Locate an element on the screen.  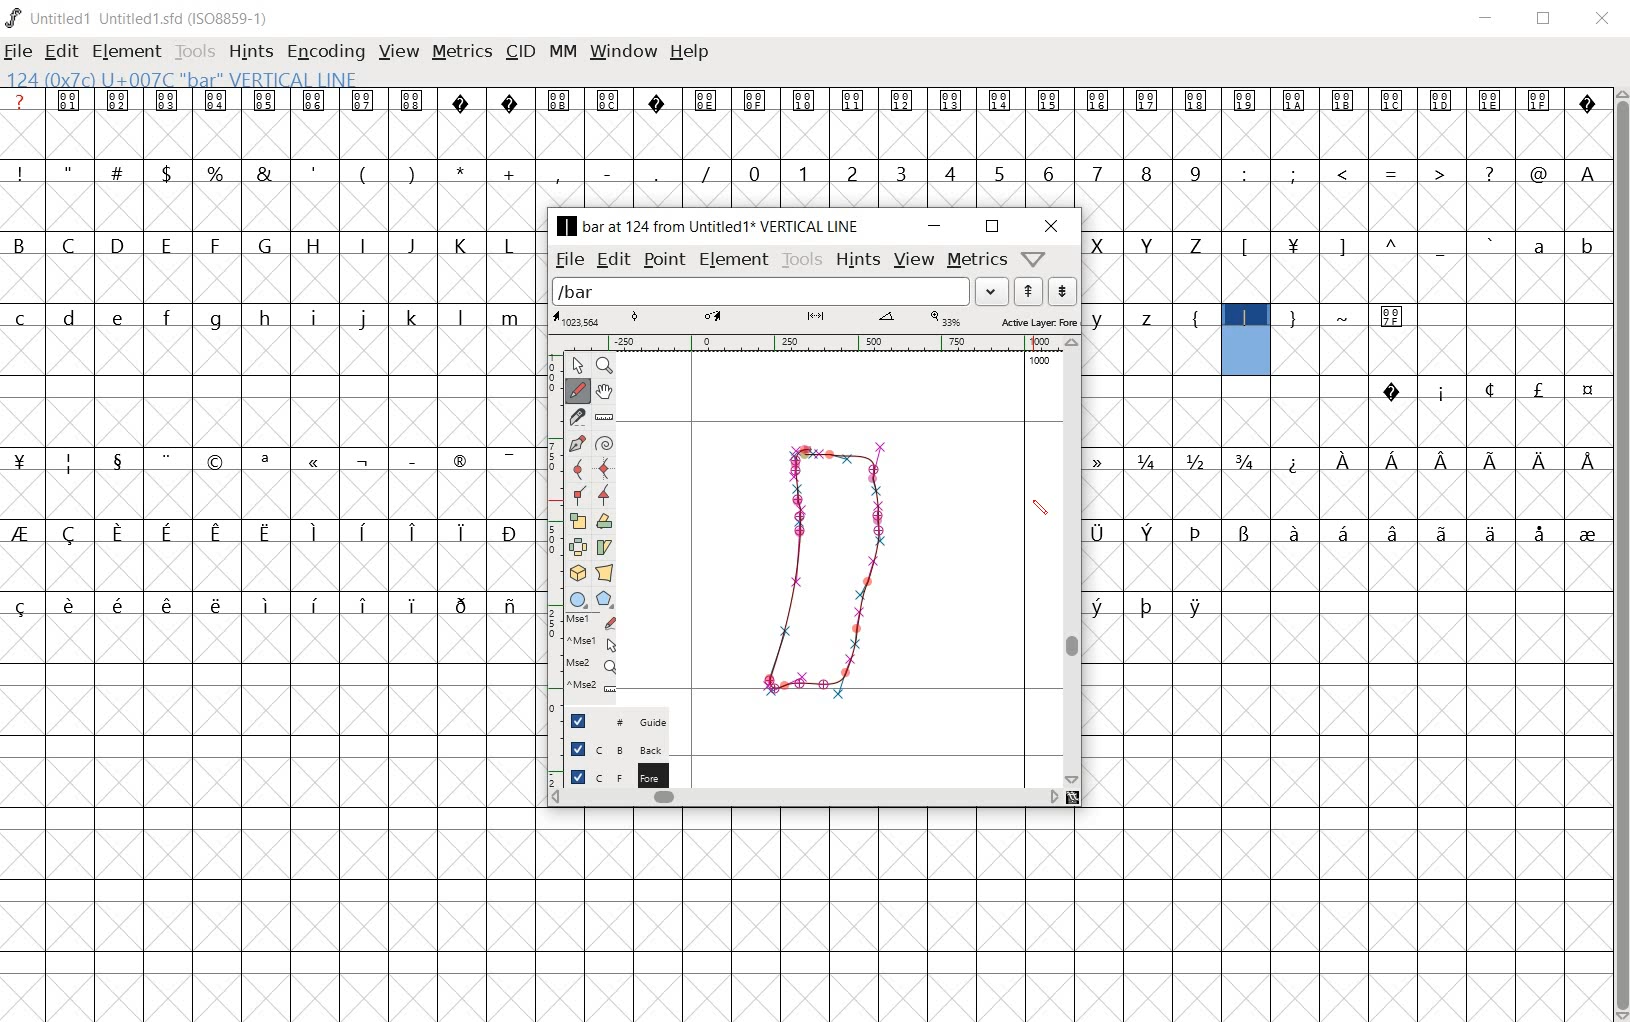
Rotate the selection is located at coordinates (606, 521).